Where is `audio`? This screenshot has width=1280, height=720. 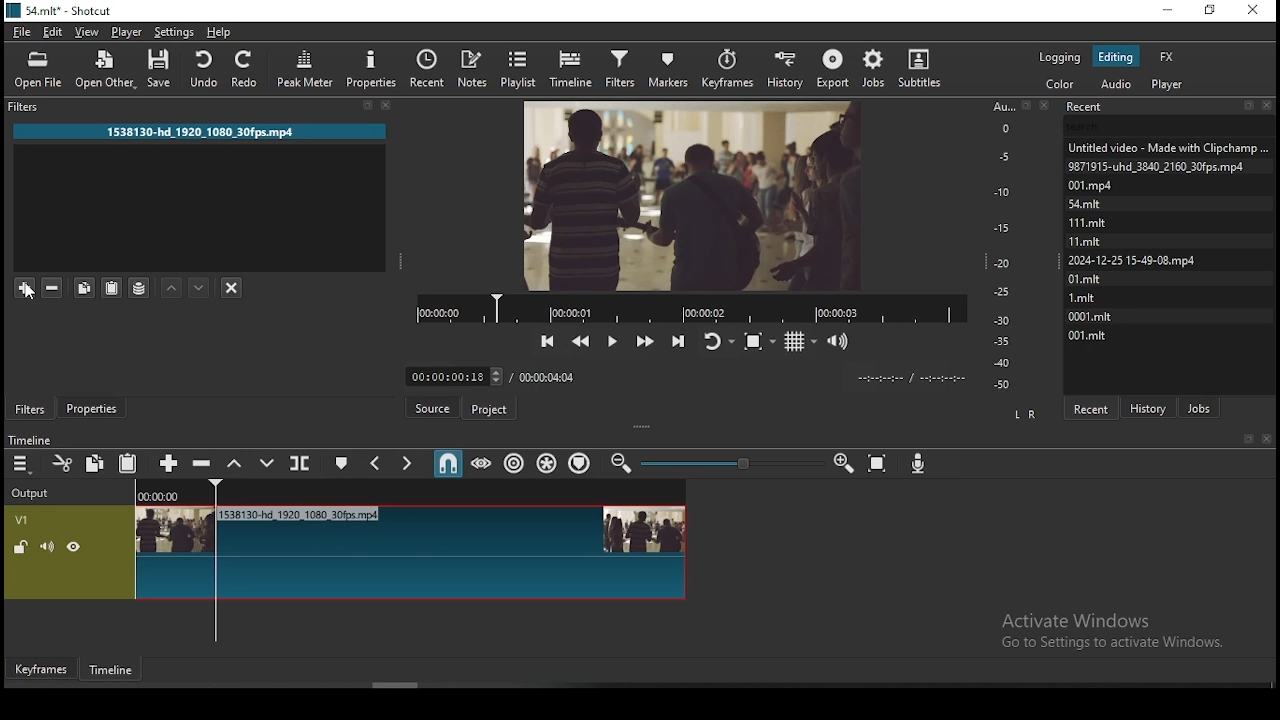
audio is located at coordinates (1171, 85).